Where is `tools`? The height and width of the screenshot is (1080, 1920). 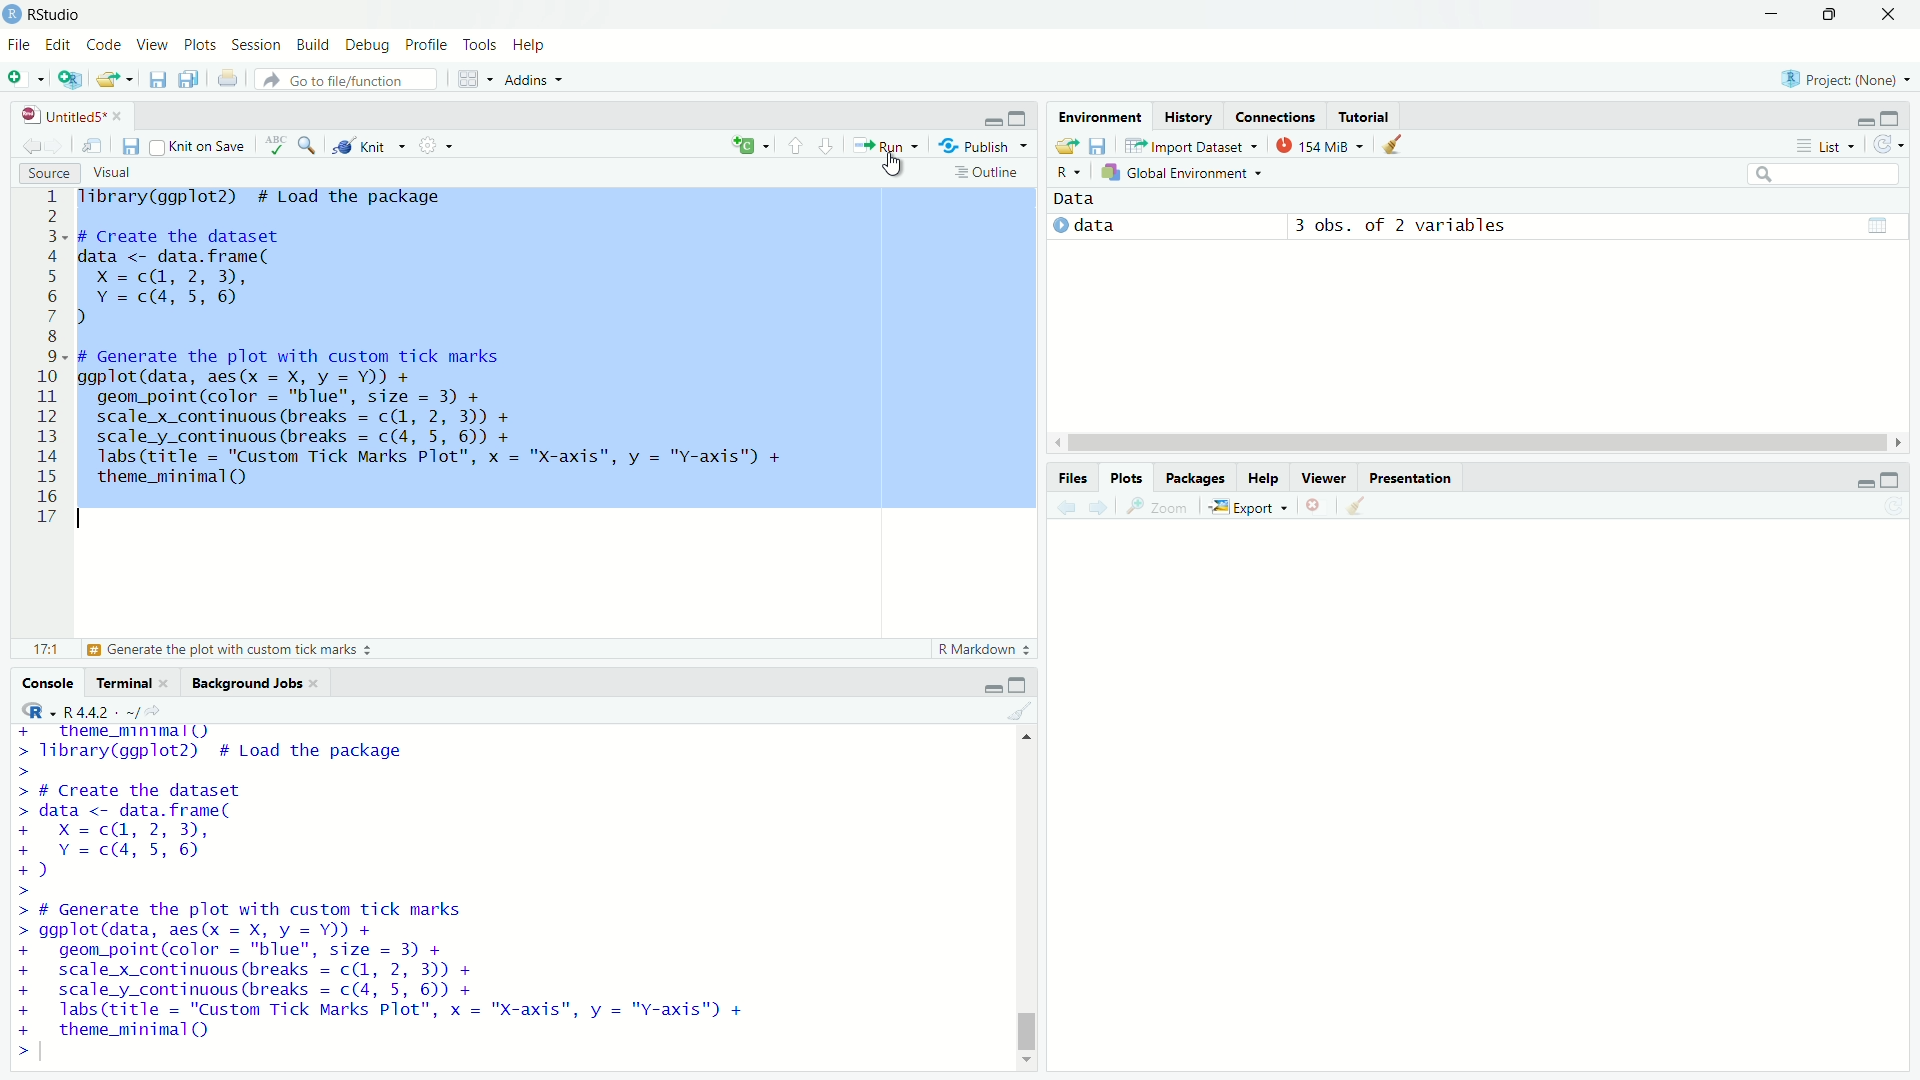
tools is located at coordinates (482, 43).